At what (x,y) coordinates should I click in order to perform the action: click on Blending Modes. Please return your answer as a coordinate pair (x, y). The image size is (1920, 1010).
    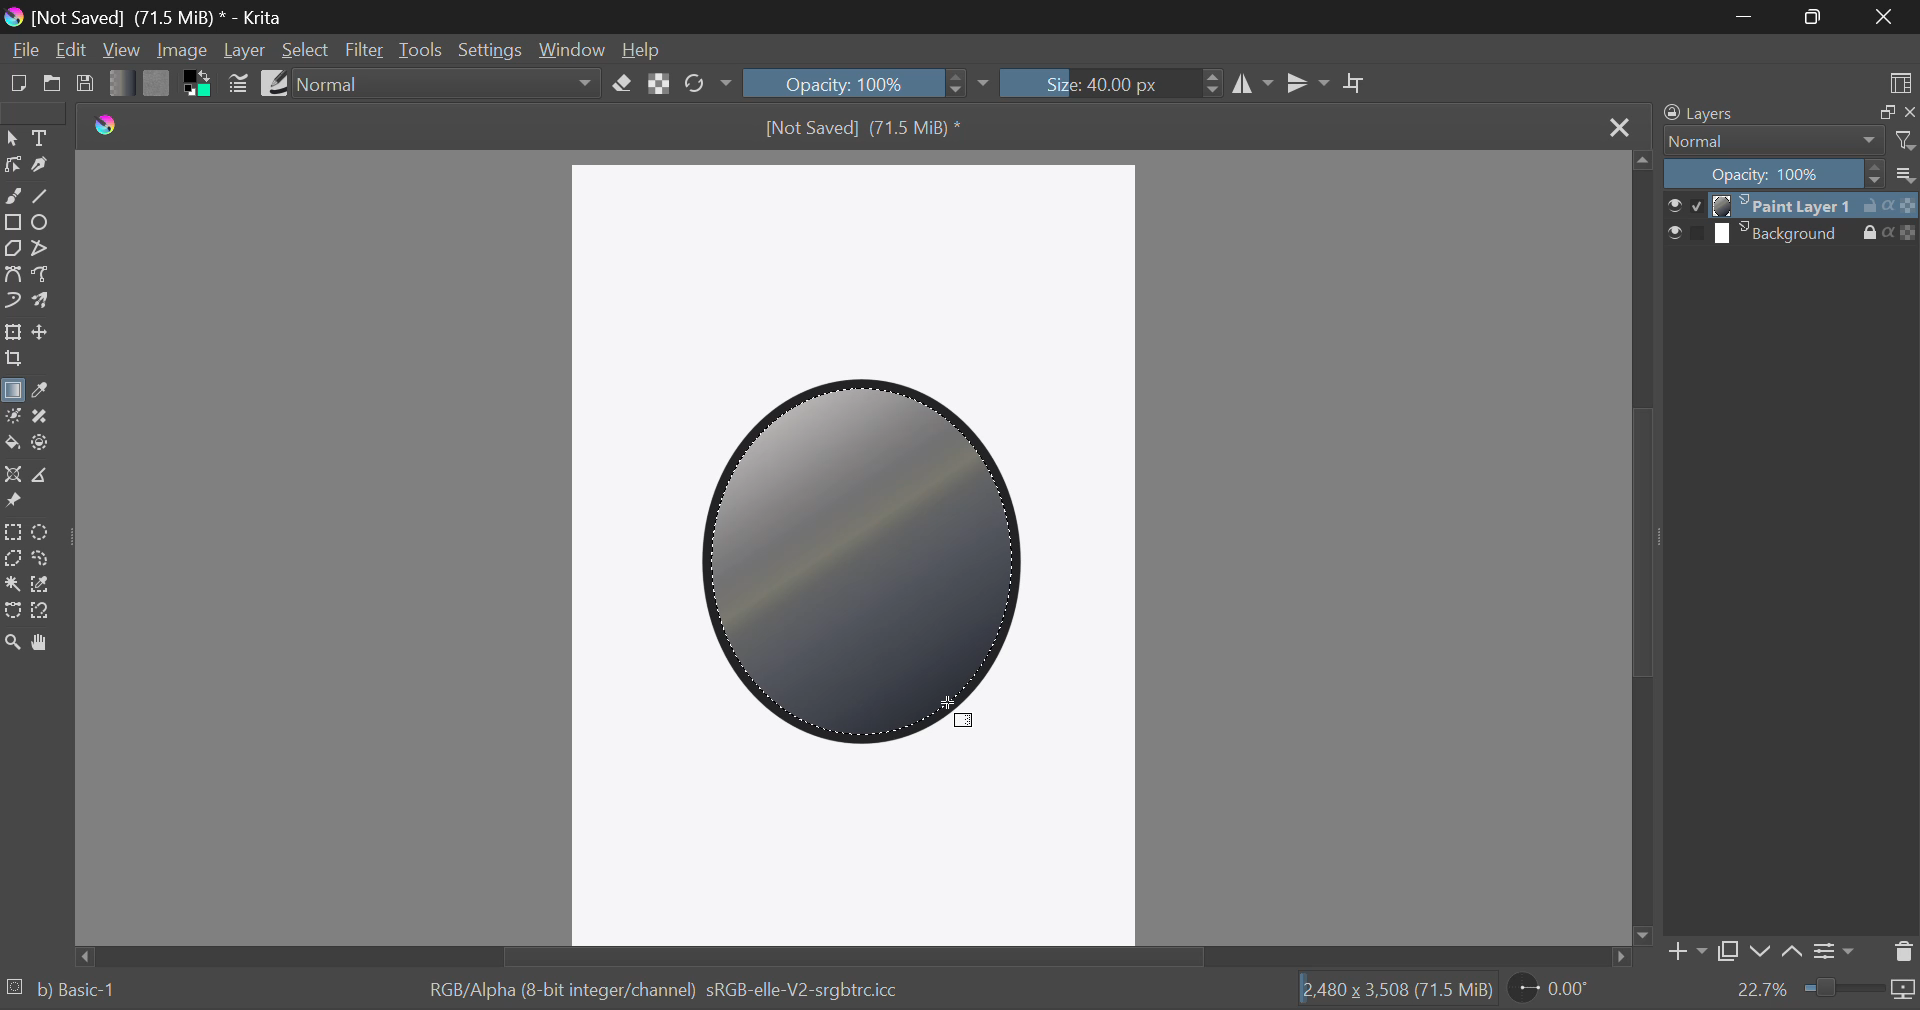
    Looking at the image, I should click on (445, 82).